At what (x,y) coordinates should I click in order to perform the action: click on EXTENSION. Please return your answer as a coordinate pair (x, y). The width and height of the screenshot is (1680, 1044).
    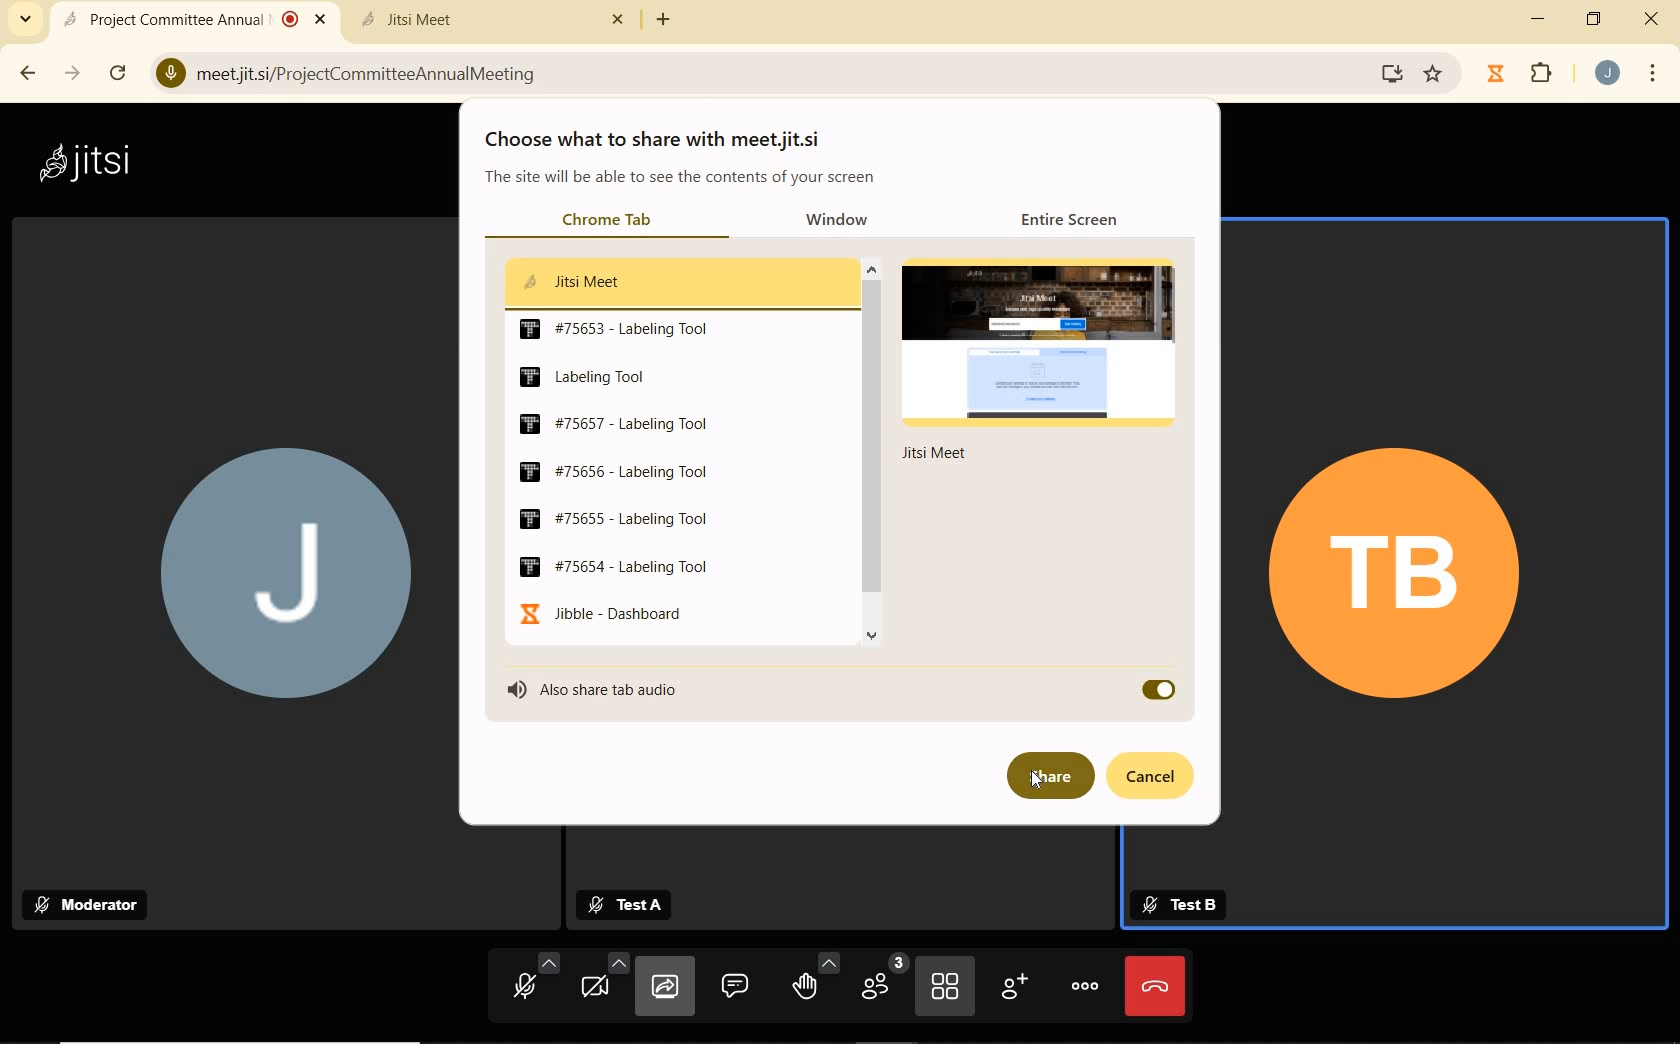
    Looking at the image, I should click on (1524, 75).